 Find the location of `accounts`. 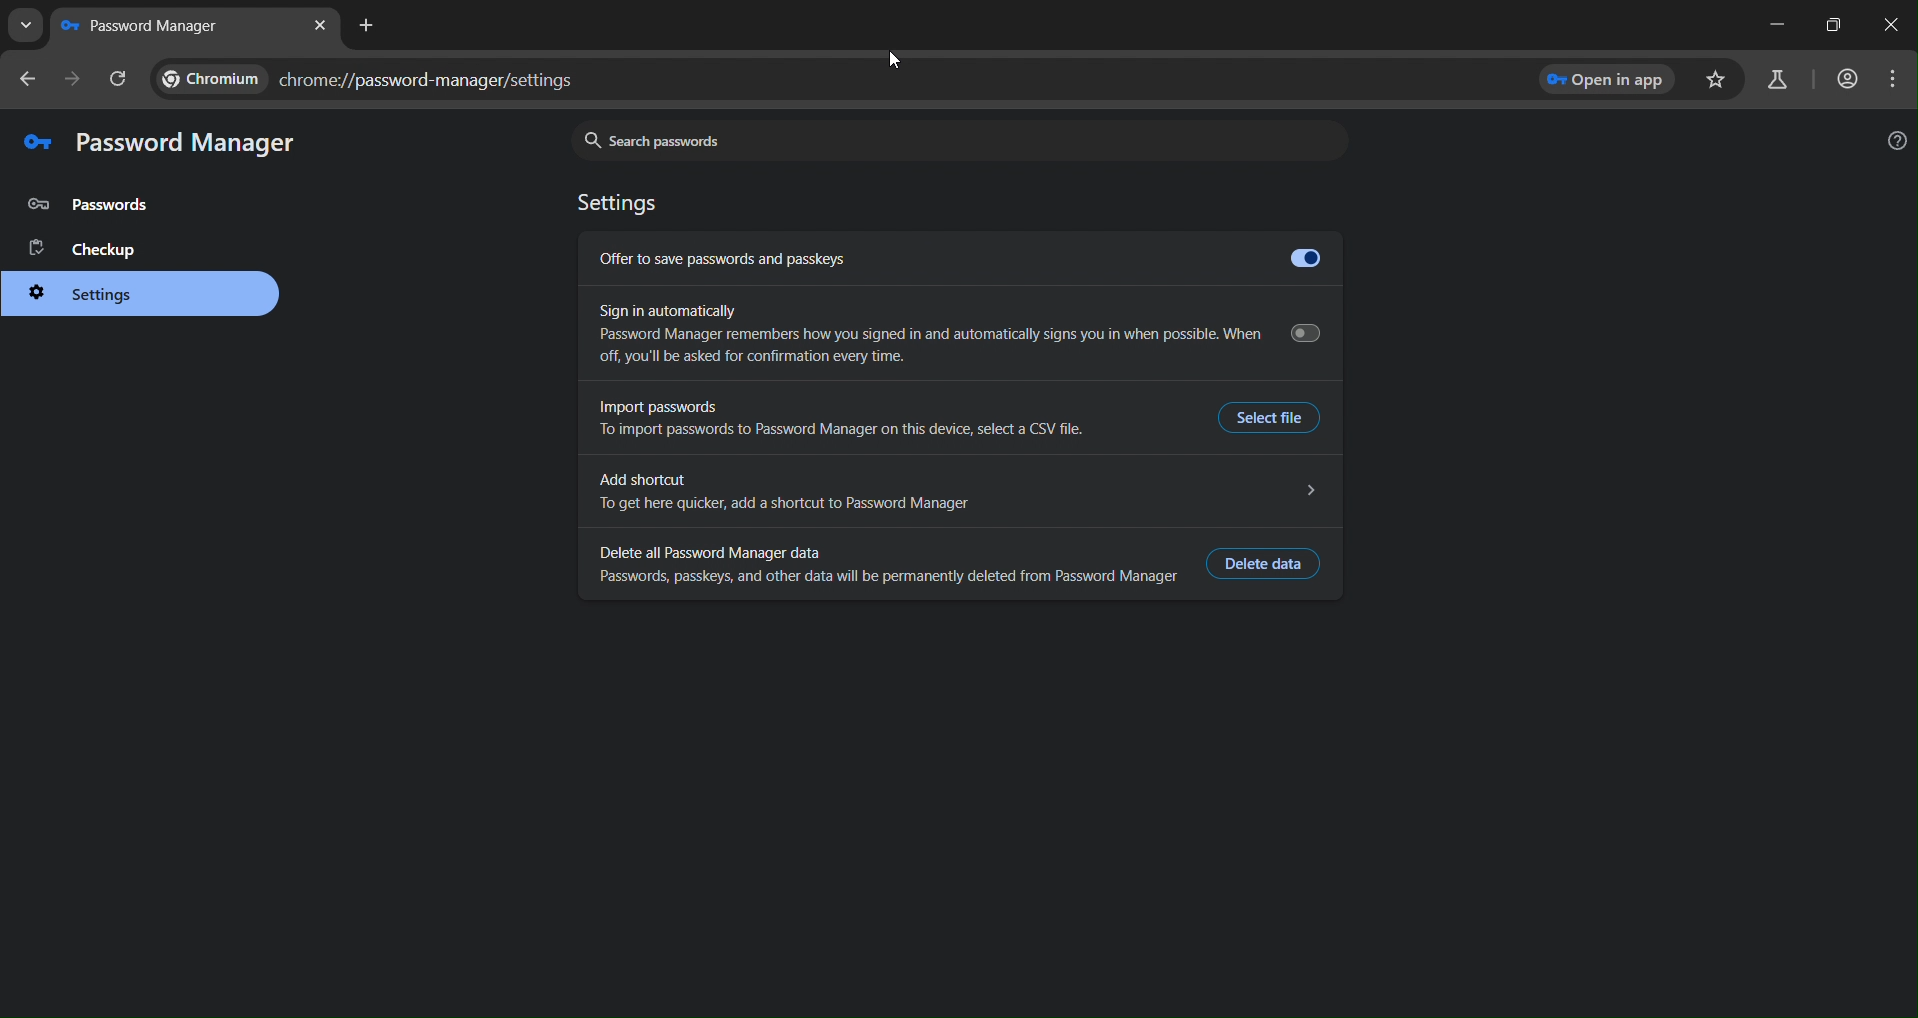

accounts is located at coordinates (1849, 79).